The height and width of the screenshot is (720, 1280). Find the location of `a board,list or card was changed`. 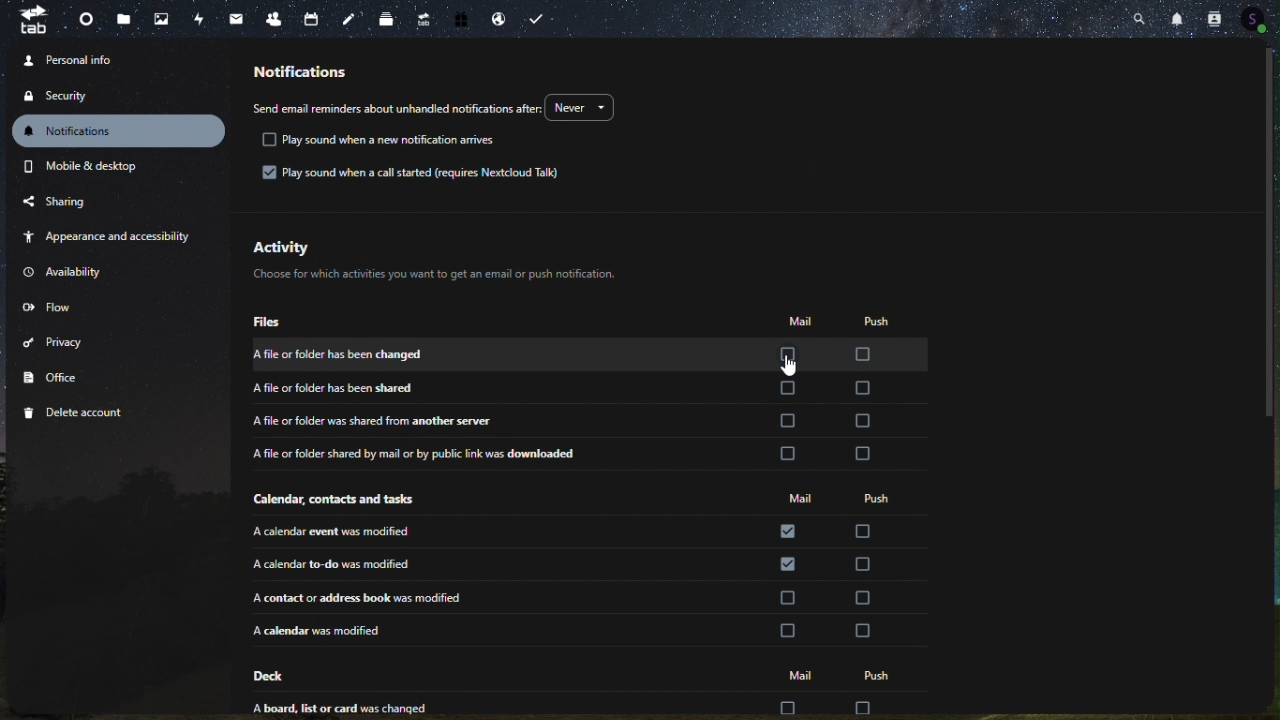

a board,list or card was changed is located at coordinates (348, 707).